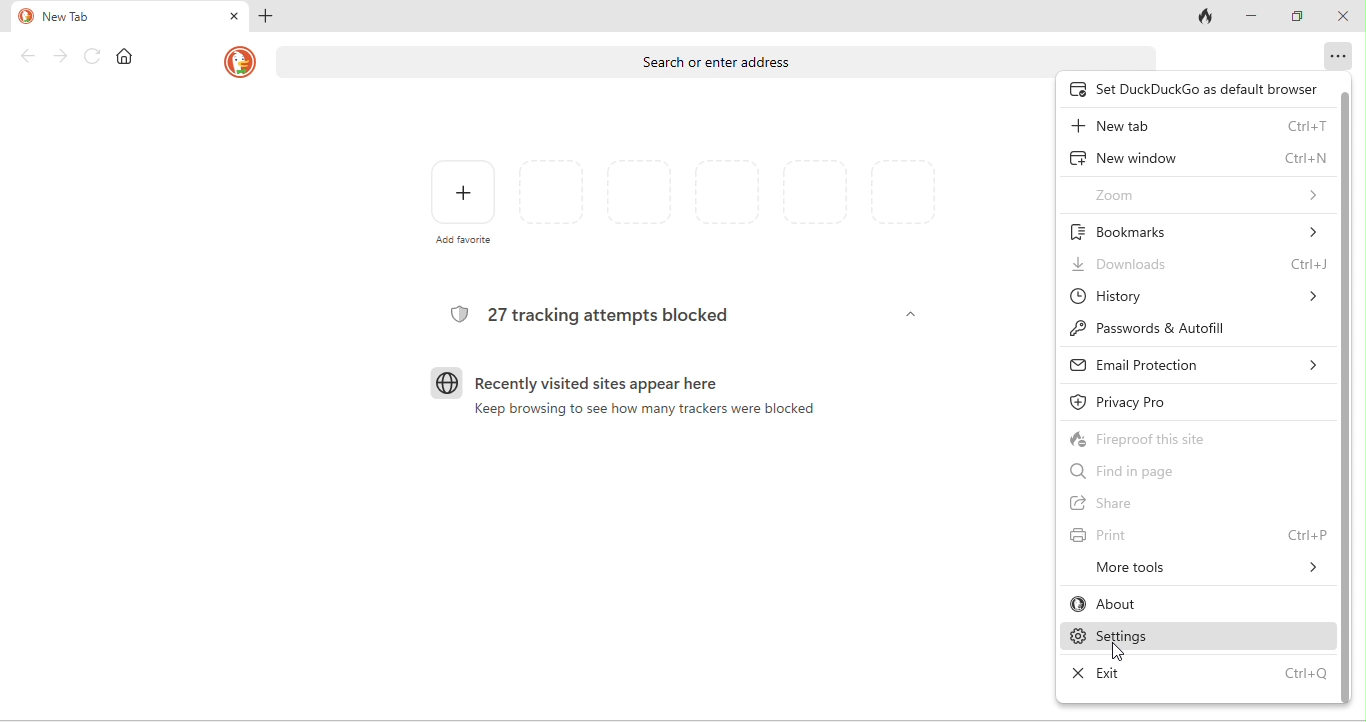  What do you see at coordinates (1197, 363) in the screenshot?
I see `email protection` at bounding box center [1197, 363].